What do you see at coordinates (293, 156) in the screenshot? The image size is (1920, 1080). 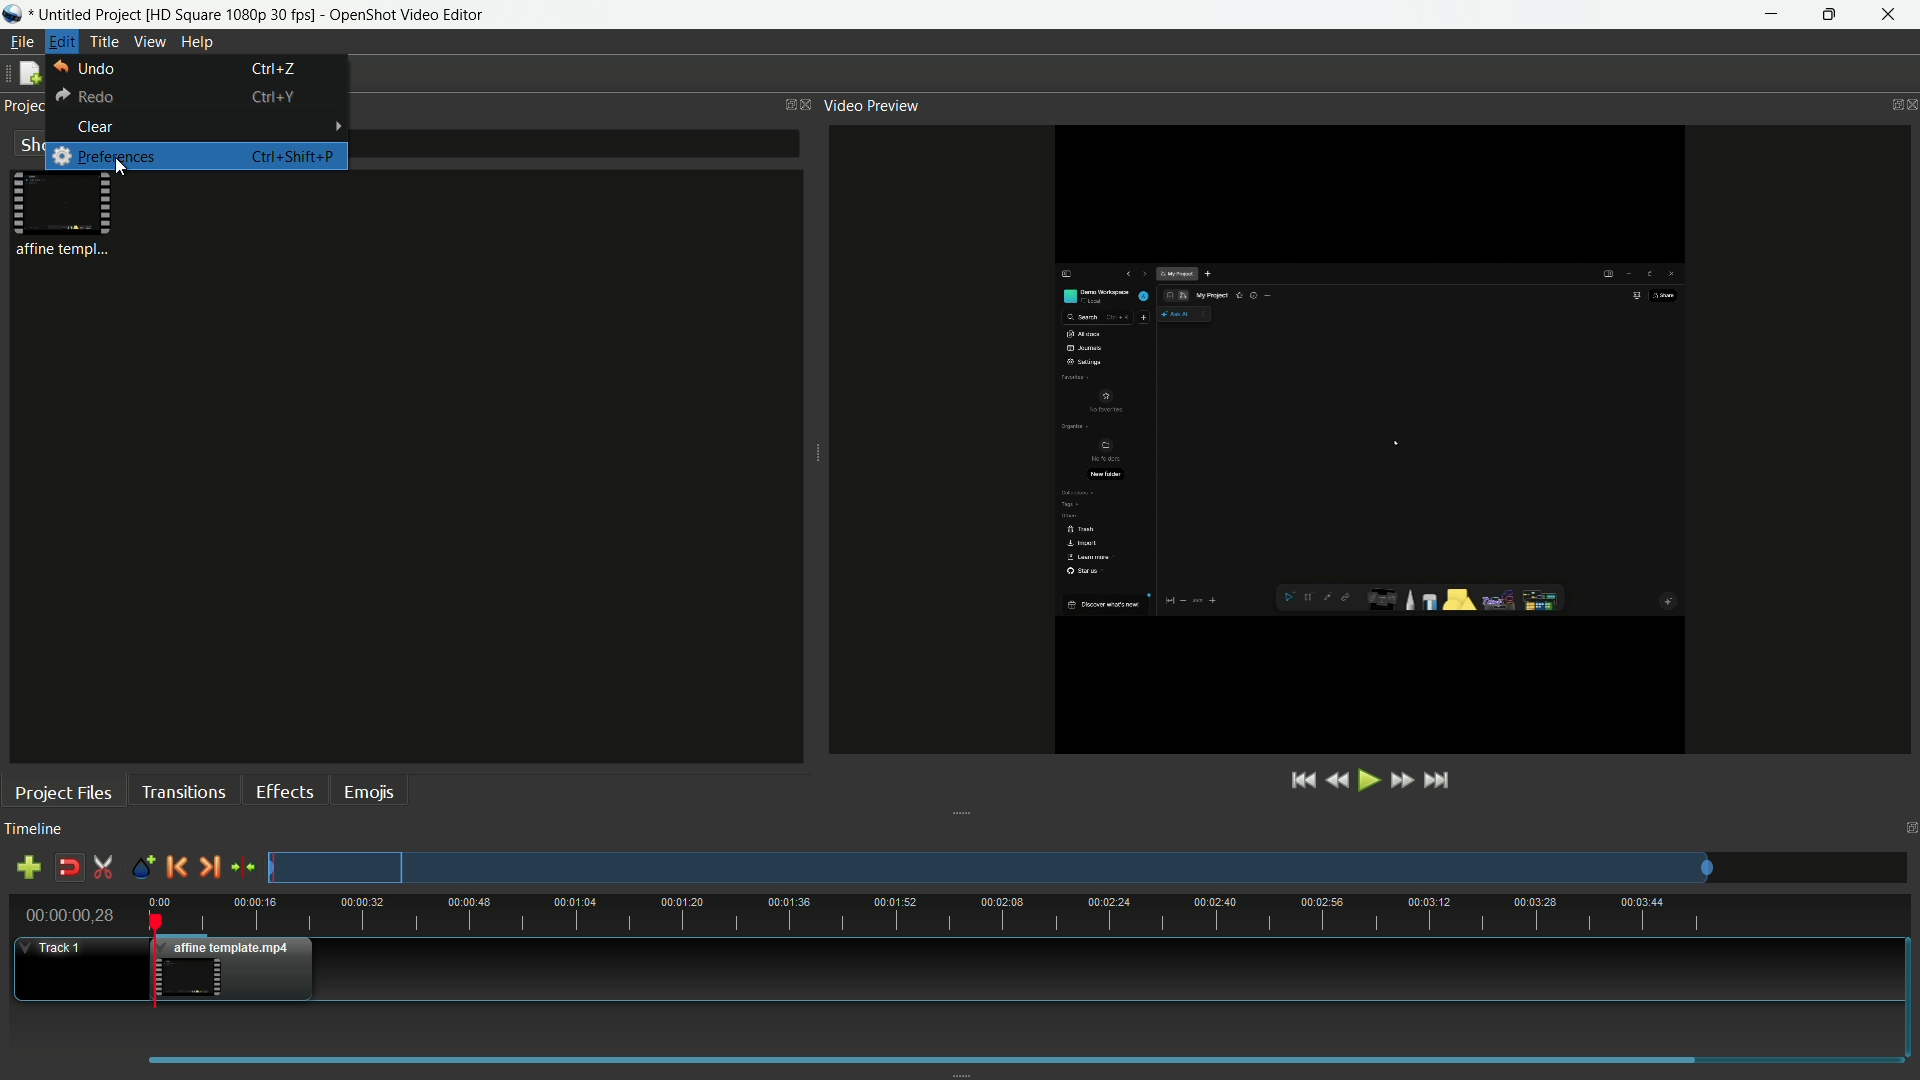 I see `keyboard shortcut` at bounding box center [293, 156].